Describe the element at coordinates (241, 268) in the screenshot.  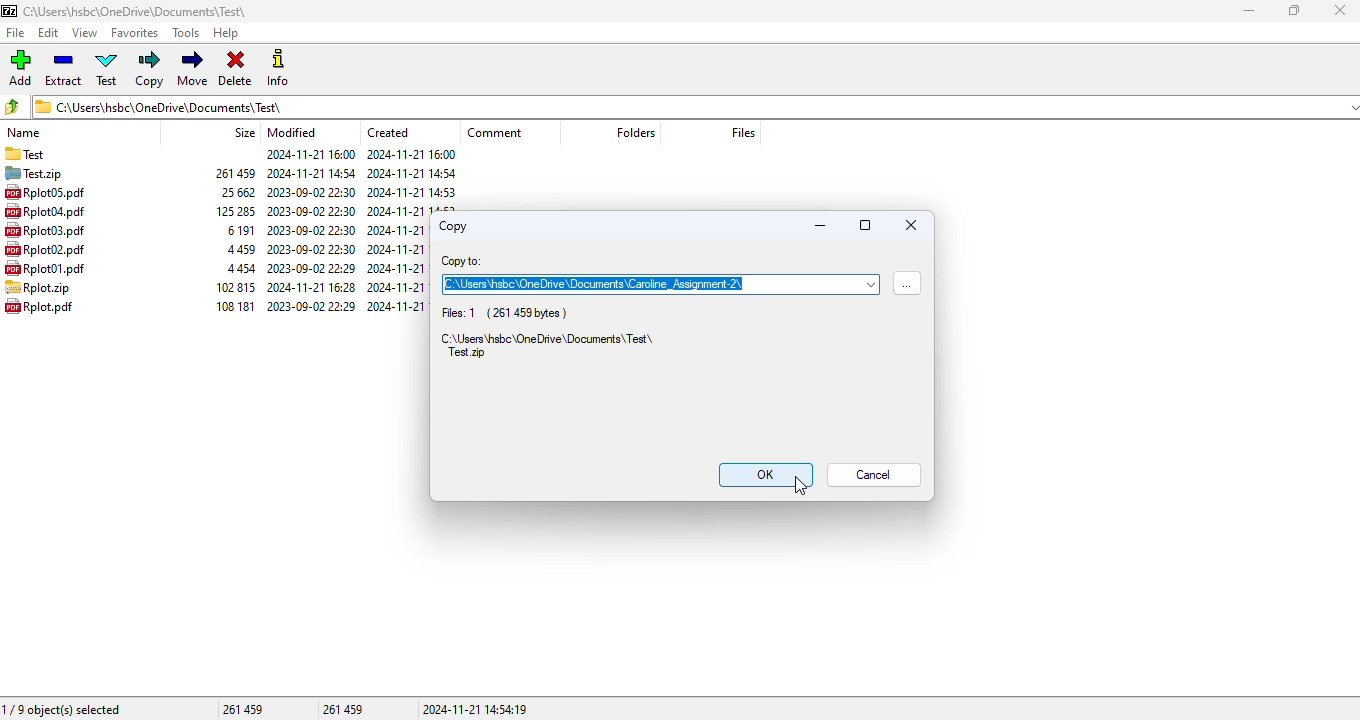
I see `size` at that location.